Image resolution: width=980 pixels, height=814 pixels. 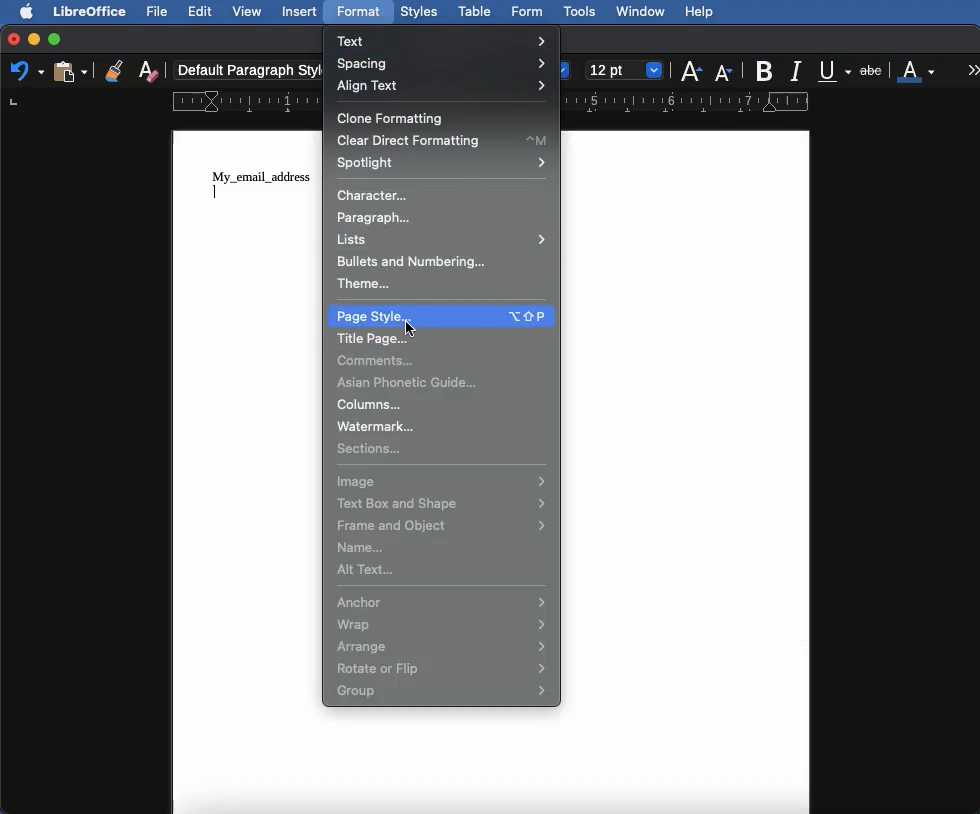 I want to click on Image, so click(x=443, y=482).